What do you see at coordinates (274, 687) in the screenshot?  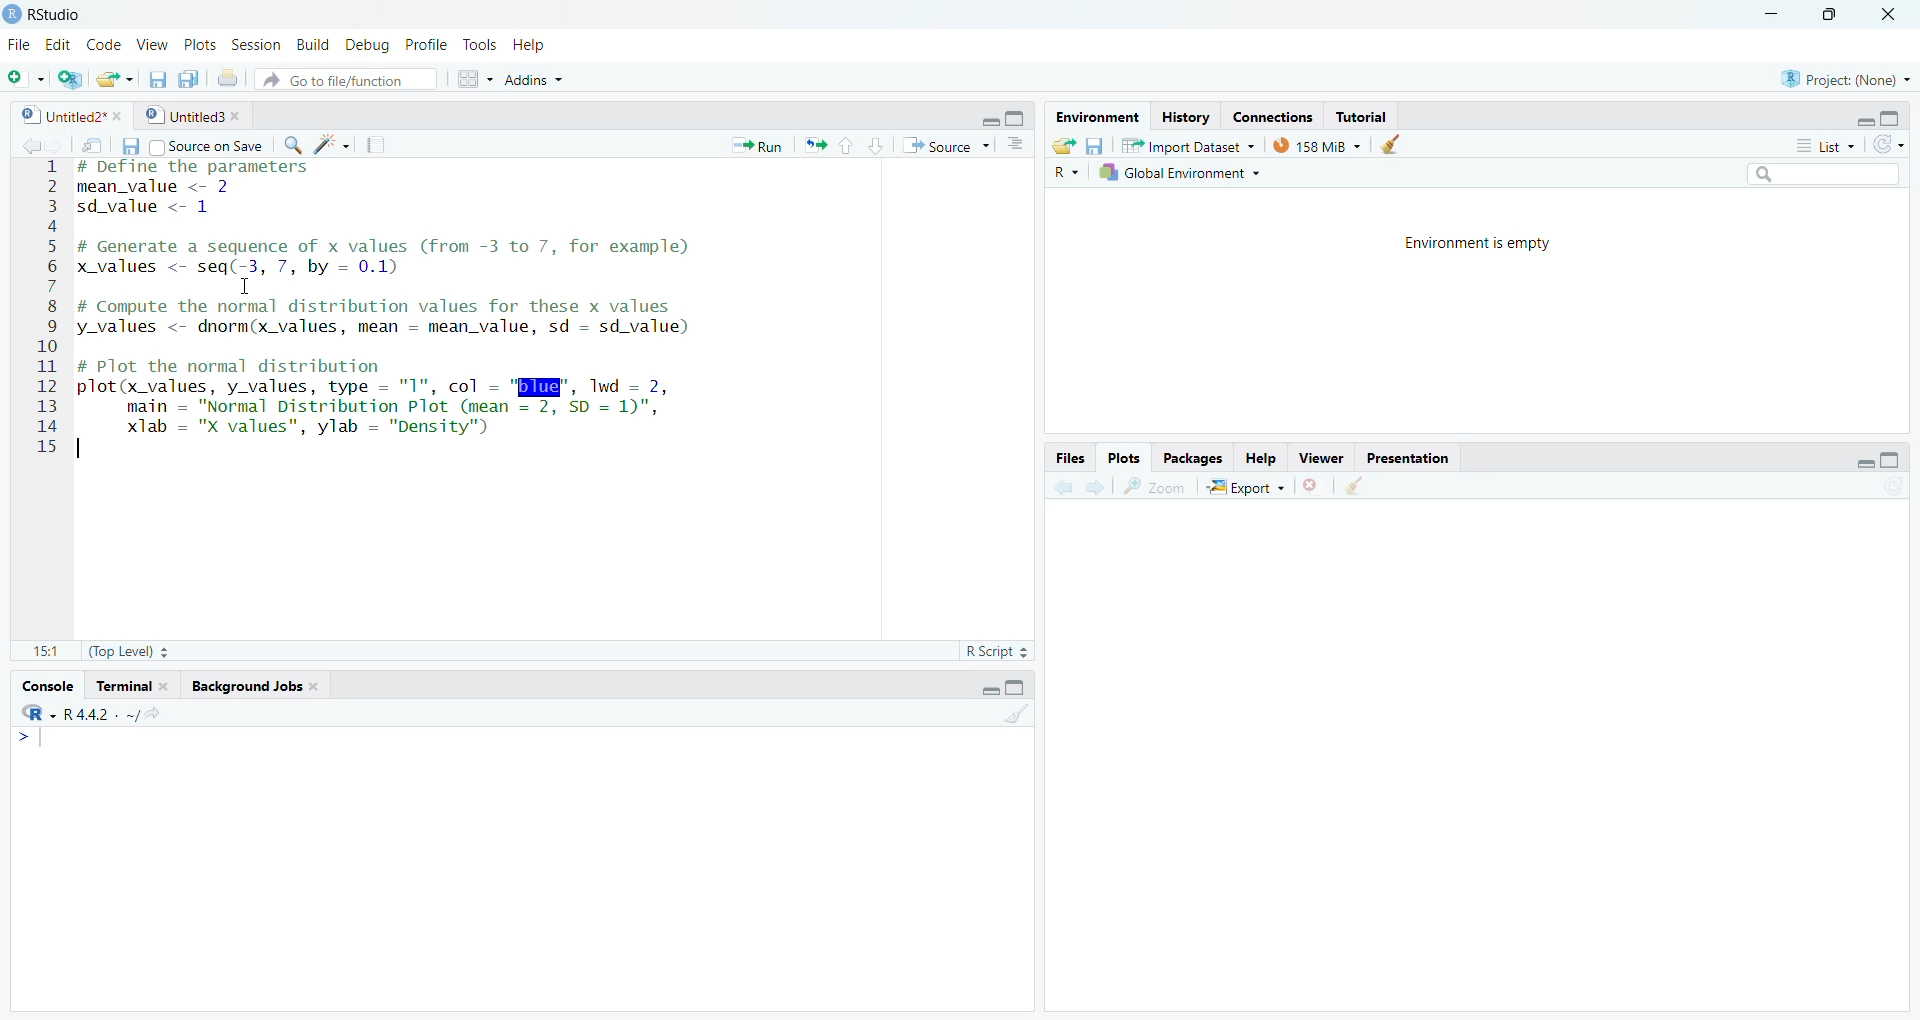 I see `Background Jobs` at bounding box center [274, 687].